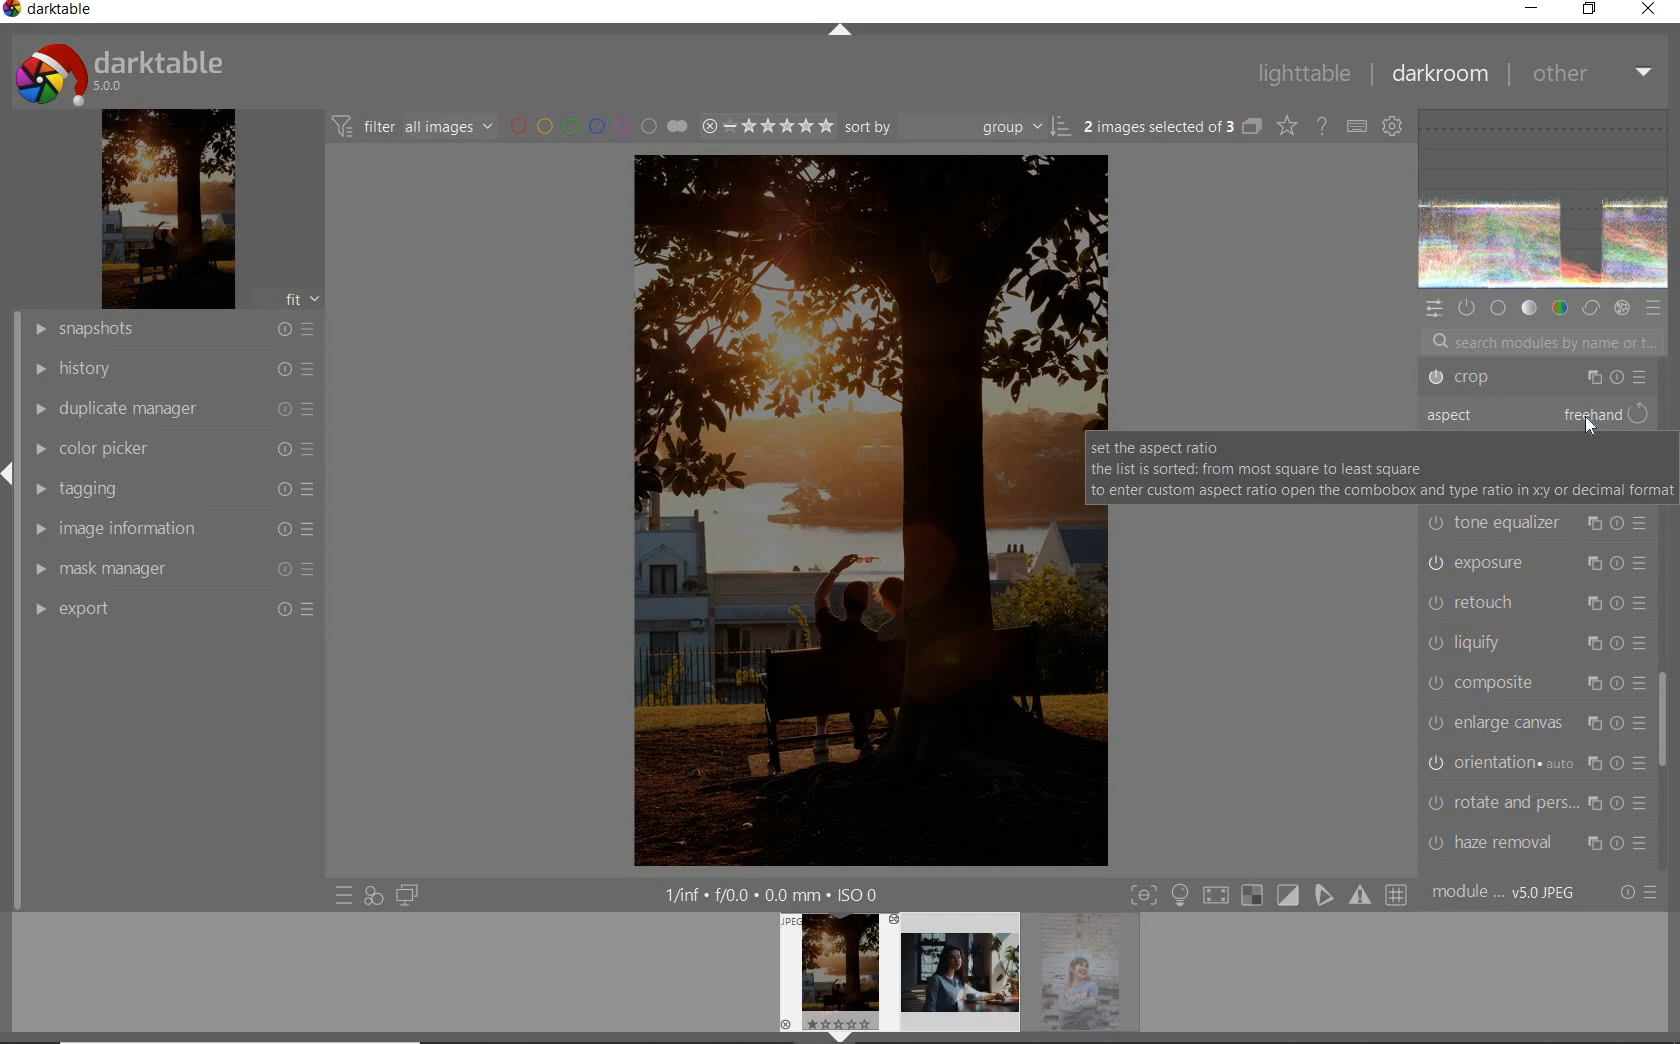 Image resolution: width=1680 pixels, height=1044 pixels. Describe the element at coordinates (1530, 308) in the screenshot. I see `tone` at that location.